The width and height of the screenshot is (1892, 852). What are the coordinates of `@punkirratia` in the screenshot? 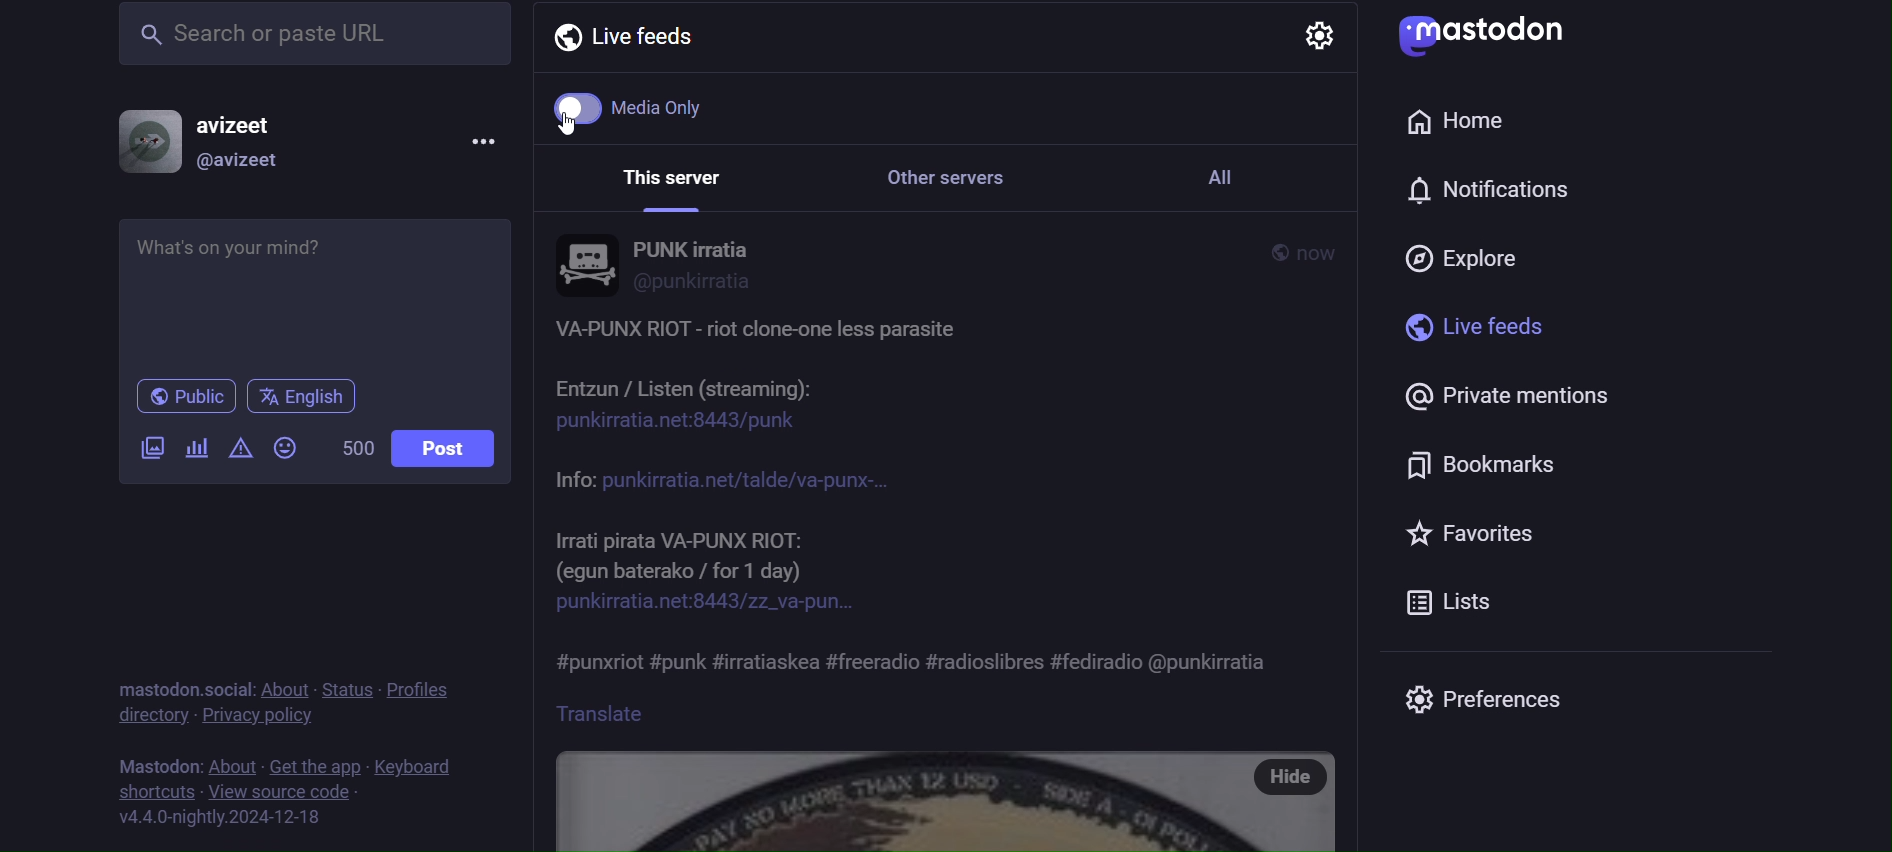 It's located at (694, 282).